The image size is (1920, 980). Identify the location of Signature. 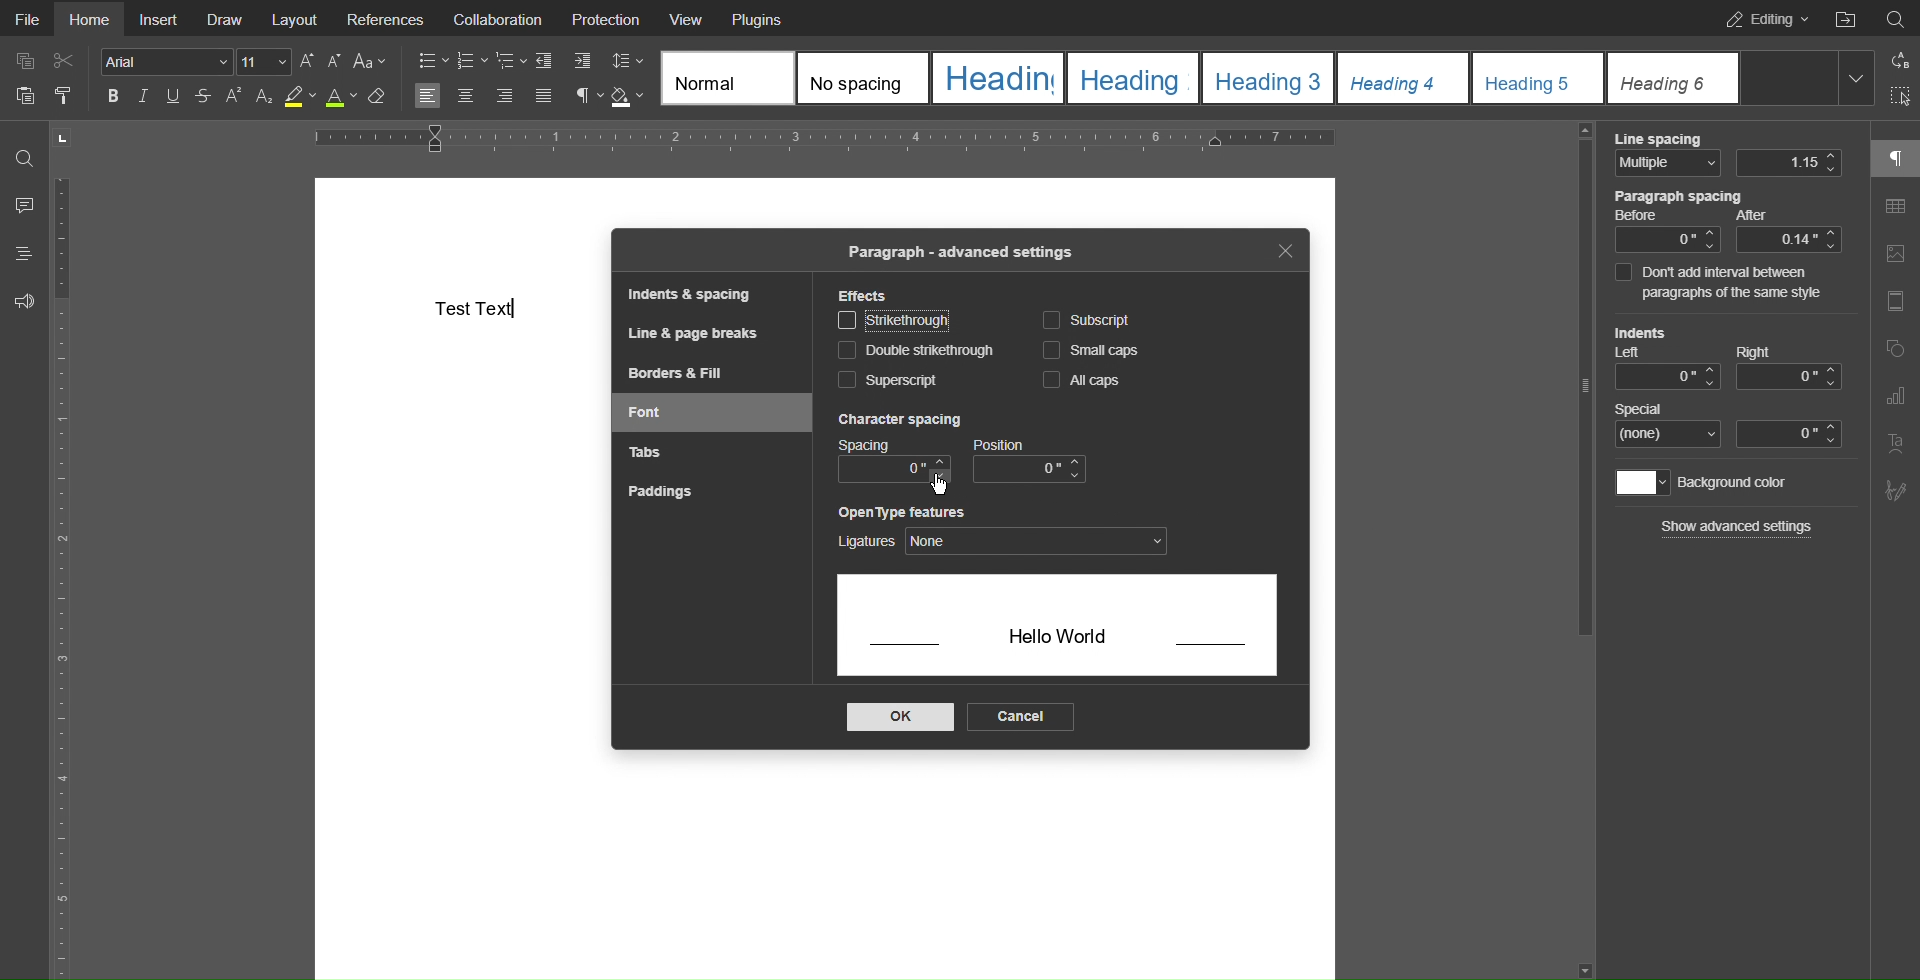
(1892, 491).